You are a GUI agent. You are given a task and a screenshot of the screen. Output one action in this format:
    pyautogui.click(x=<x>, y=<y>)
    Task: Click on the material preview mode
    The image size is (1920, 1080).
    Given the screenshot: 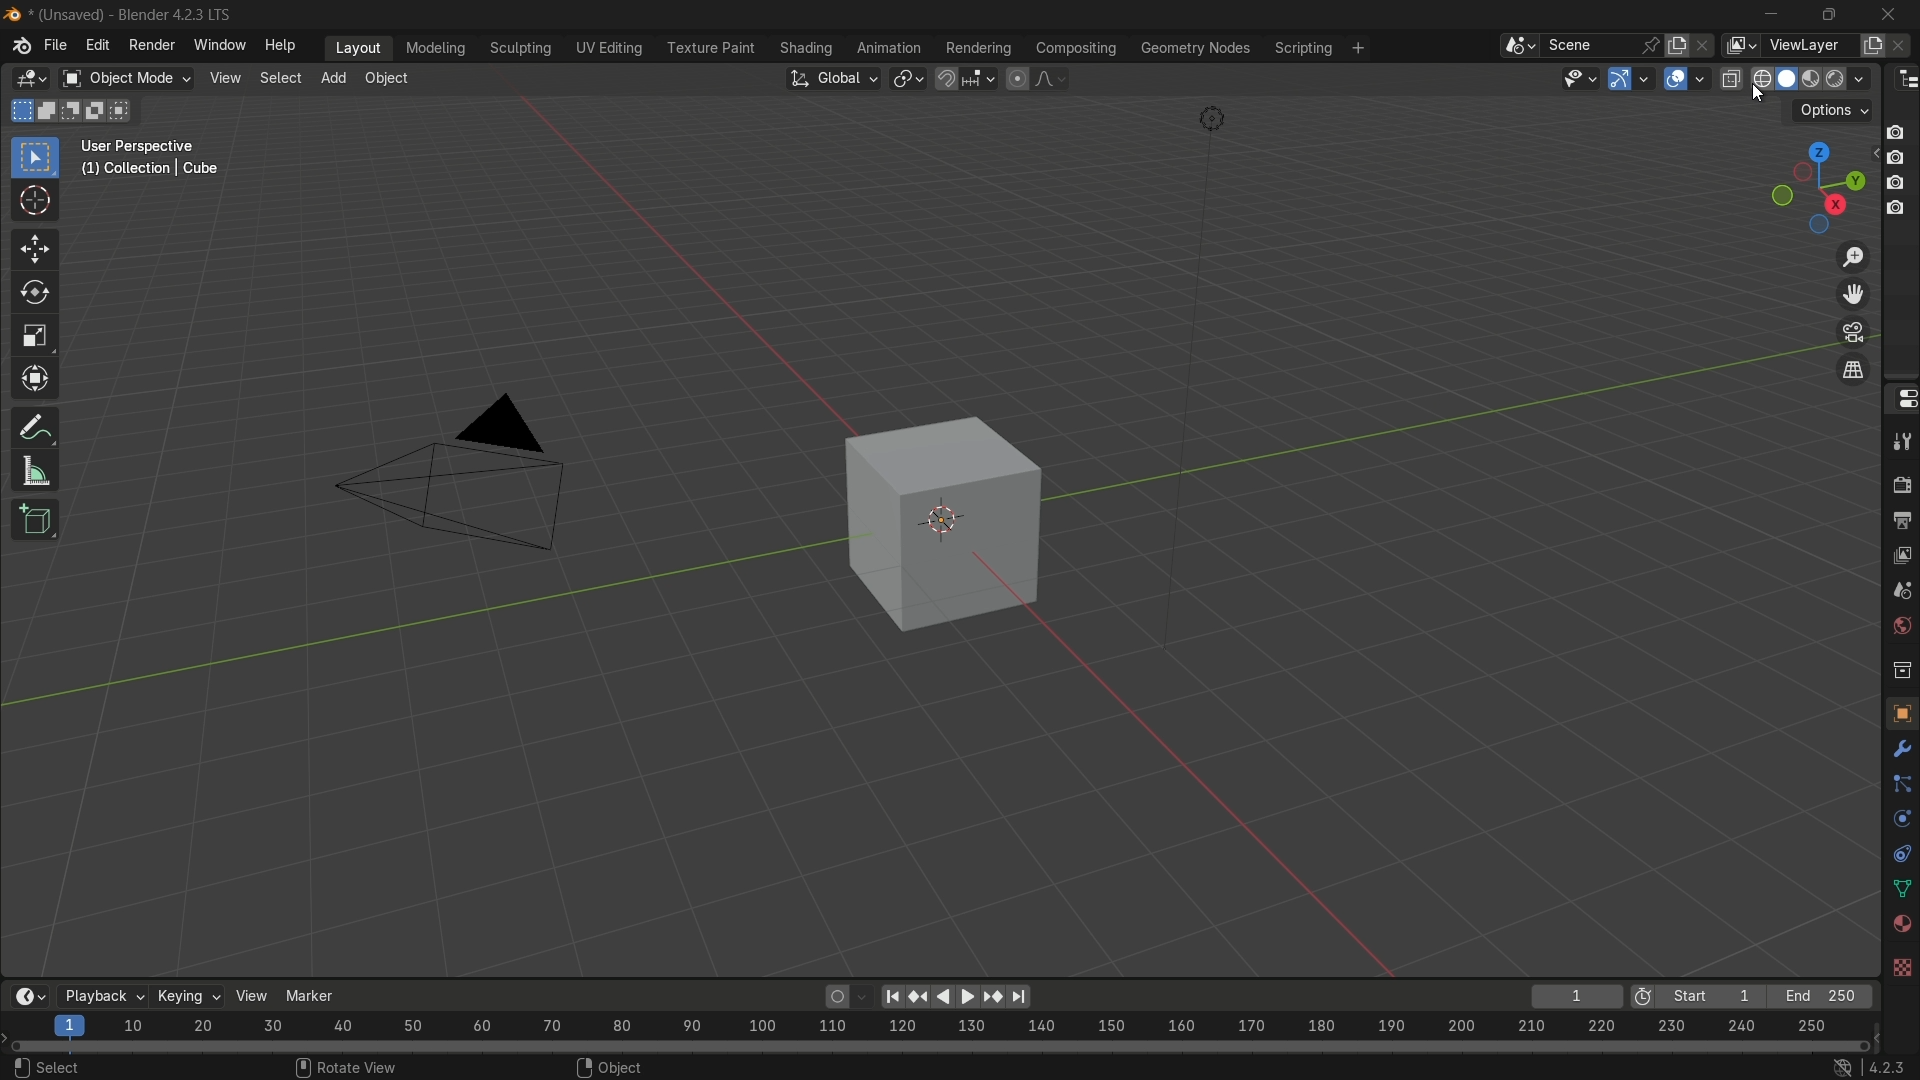 What is the action you would take?
    pyautogui.click(x=1812, y=77)
    